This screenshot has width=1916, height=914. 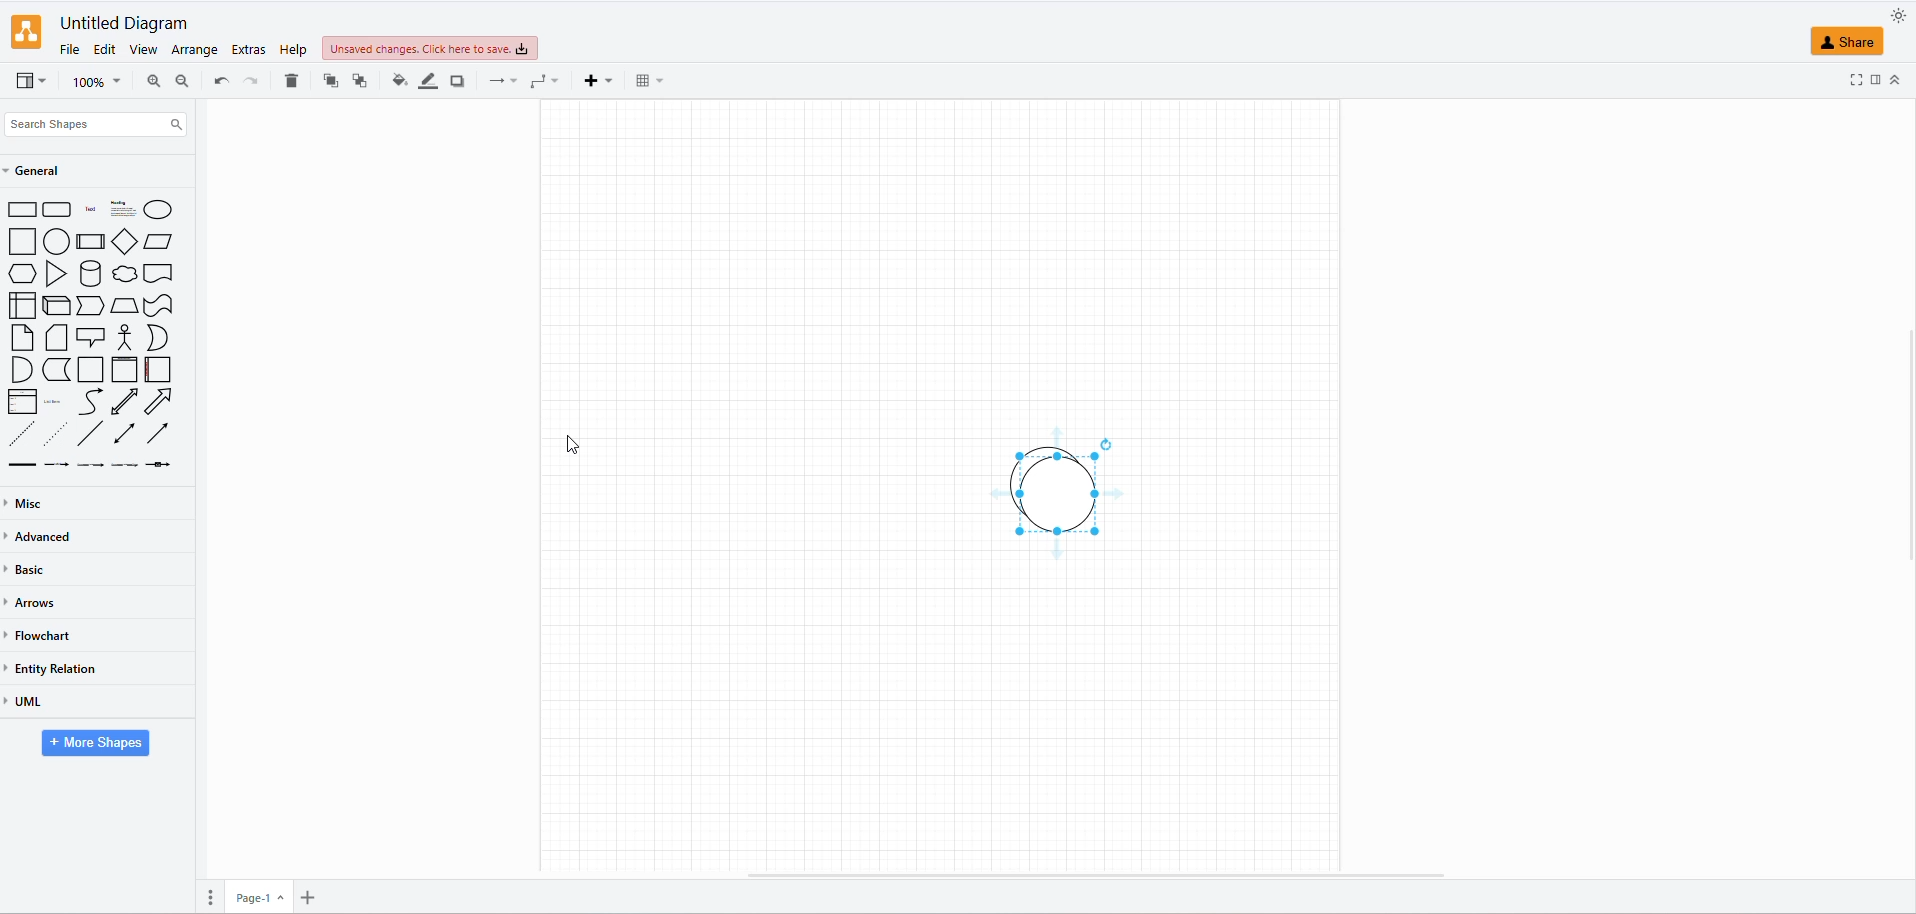 I want to click on CUBE, so click(x=54, y=302).